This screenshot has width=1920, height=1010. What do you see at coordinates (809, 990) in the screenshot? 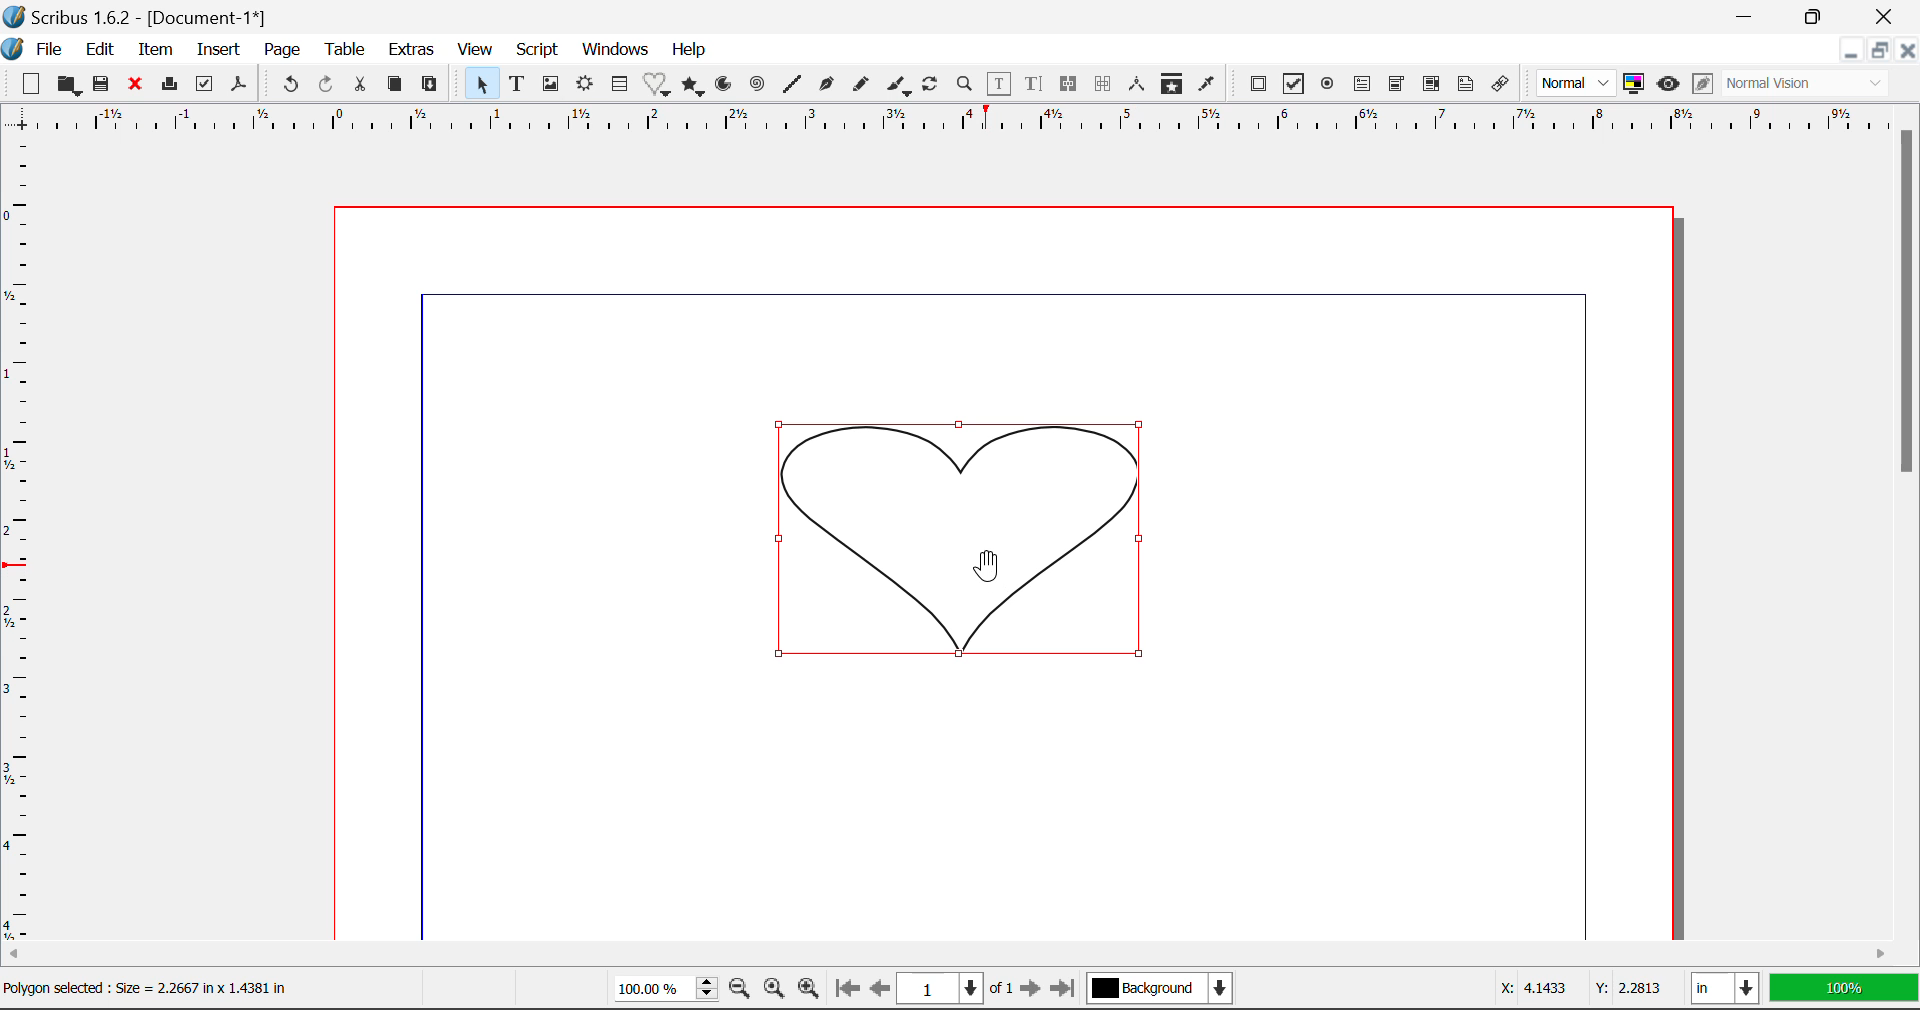
I see `Zoom In` at bounding box center [809, 990].